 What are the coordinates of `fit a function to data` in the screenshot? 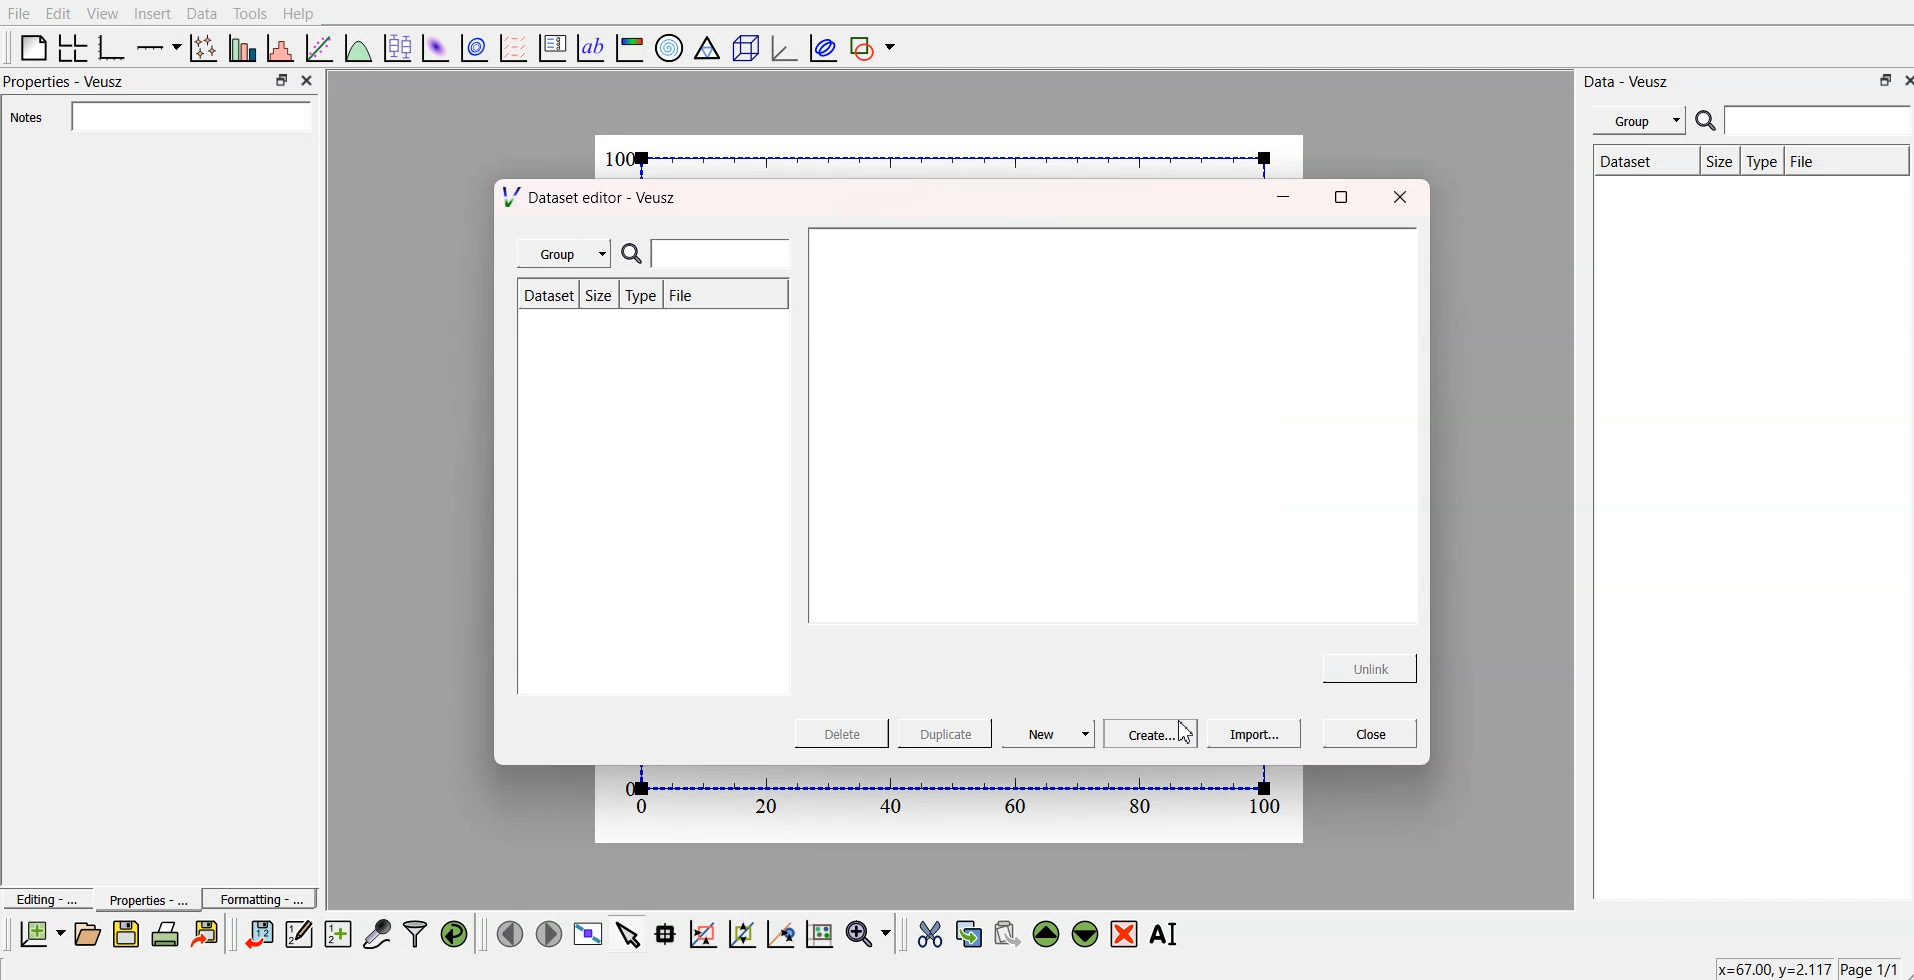 It's located at (320, 47).